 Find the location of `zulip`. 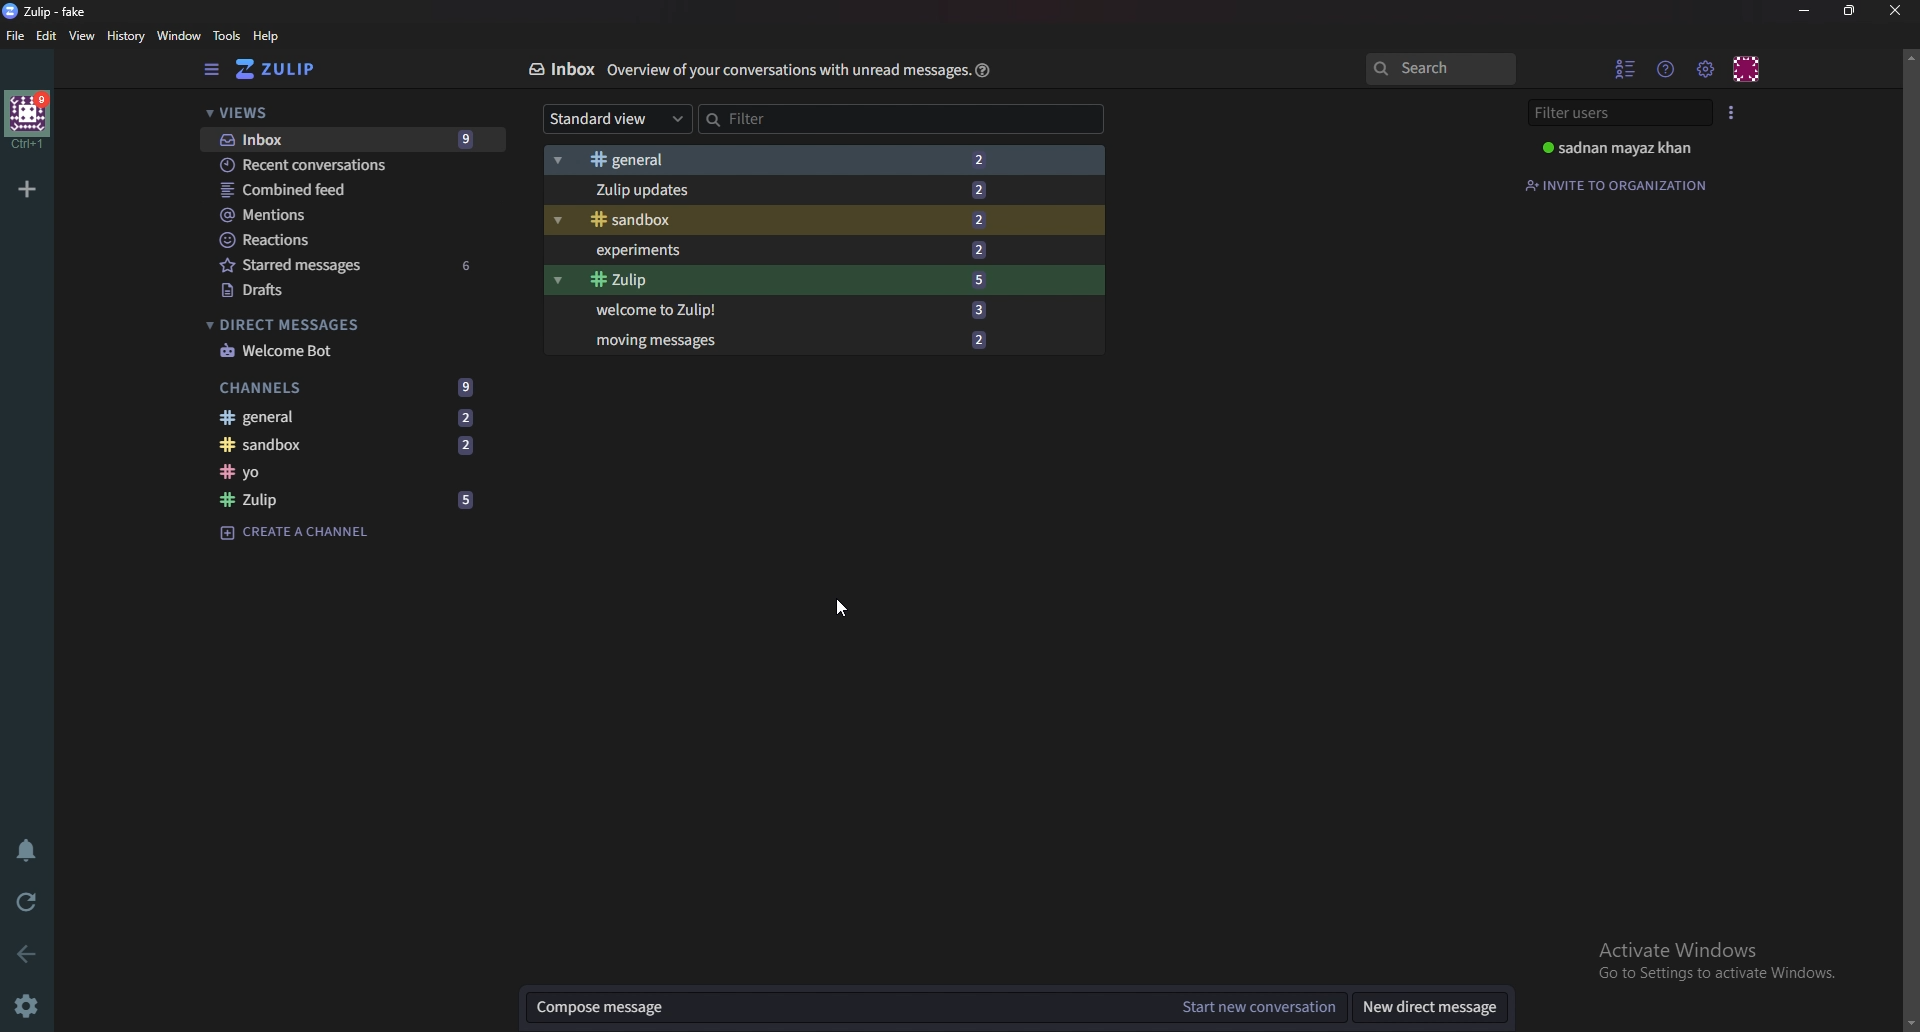

zulip is located at coordinates (49, 10).